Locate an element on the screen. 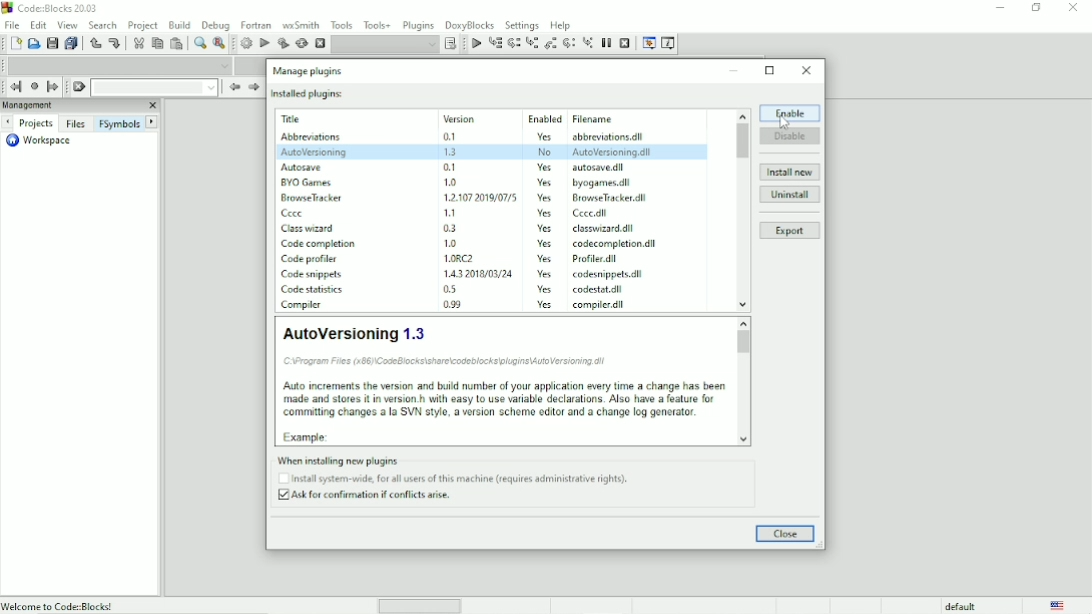 The height and width of the screenshot is (614, 1092). Next line is located at coordinates (514, 43).